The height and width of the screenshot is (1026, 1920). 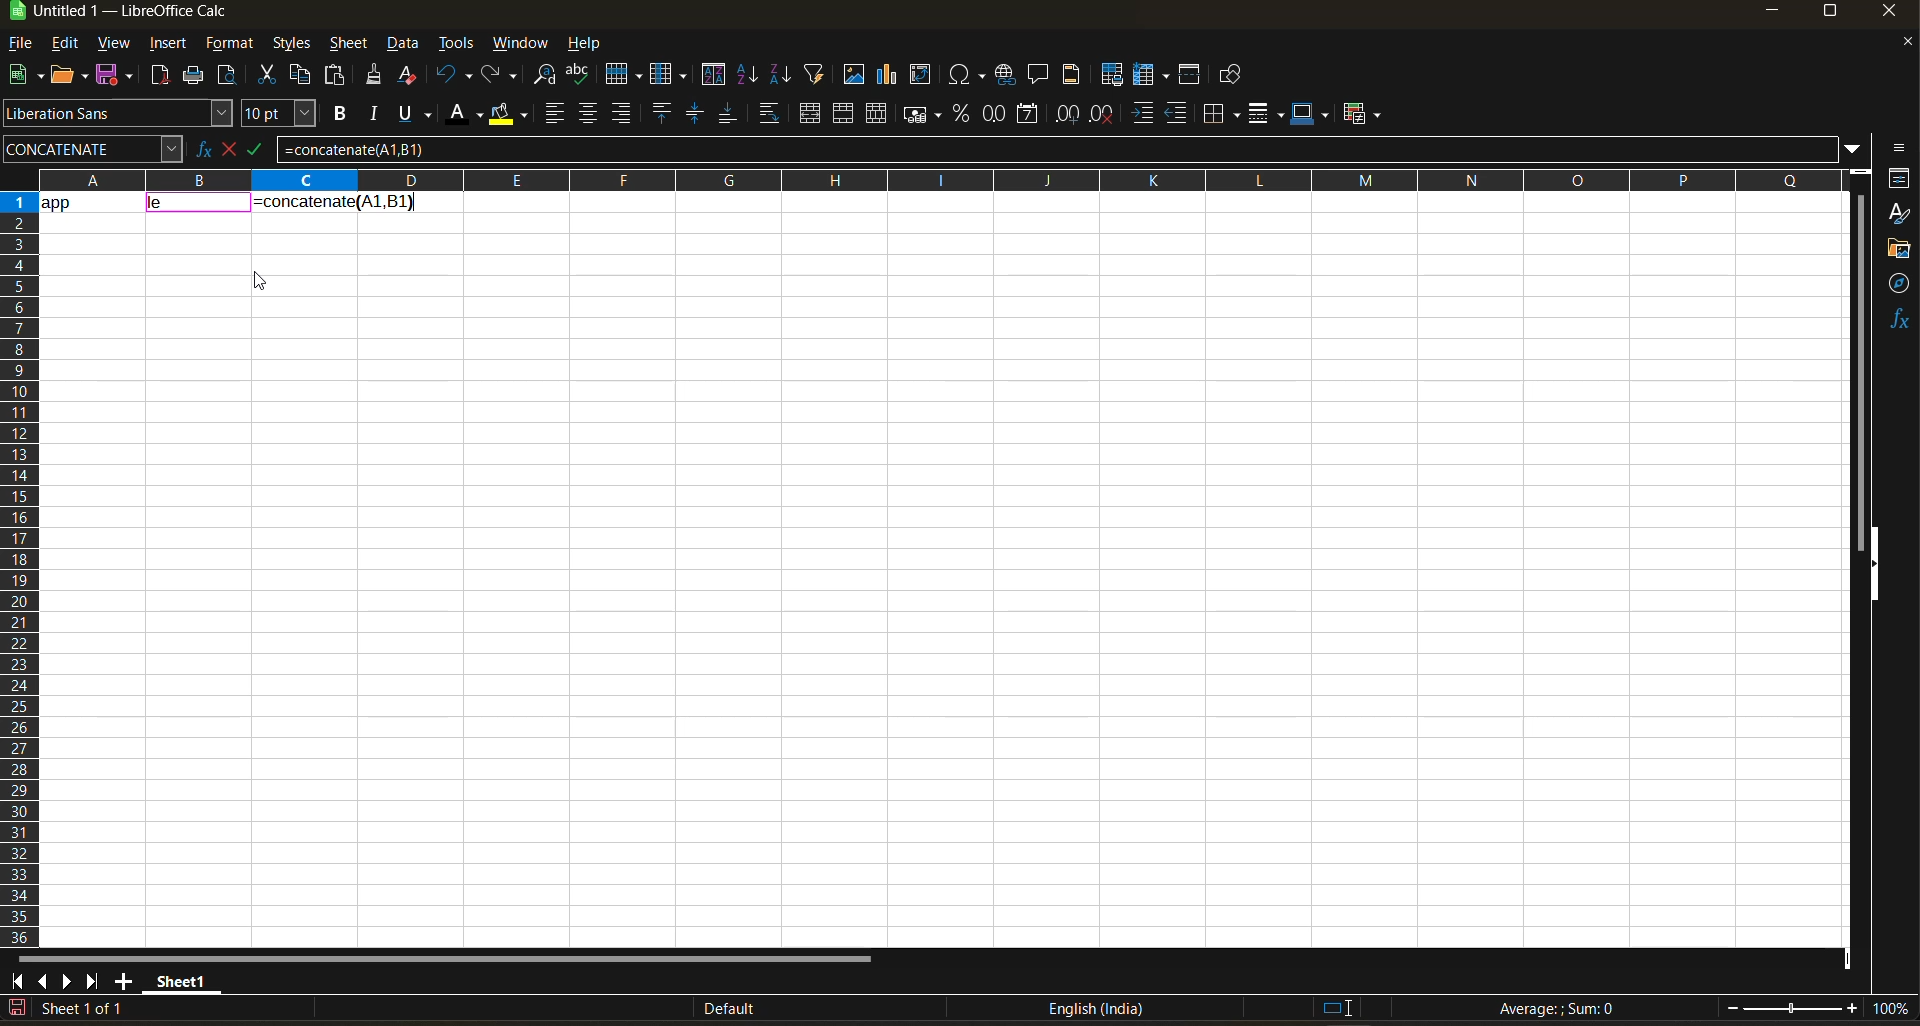 What do you see at coordinates (671, 77) in the screenshot?
I see `column` at bounding box center [671, 77].